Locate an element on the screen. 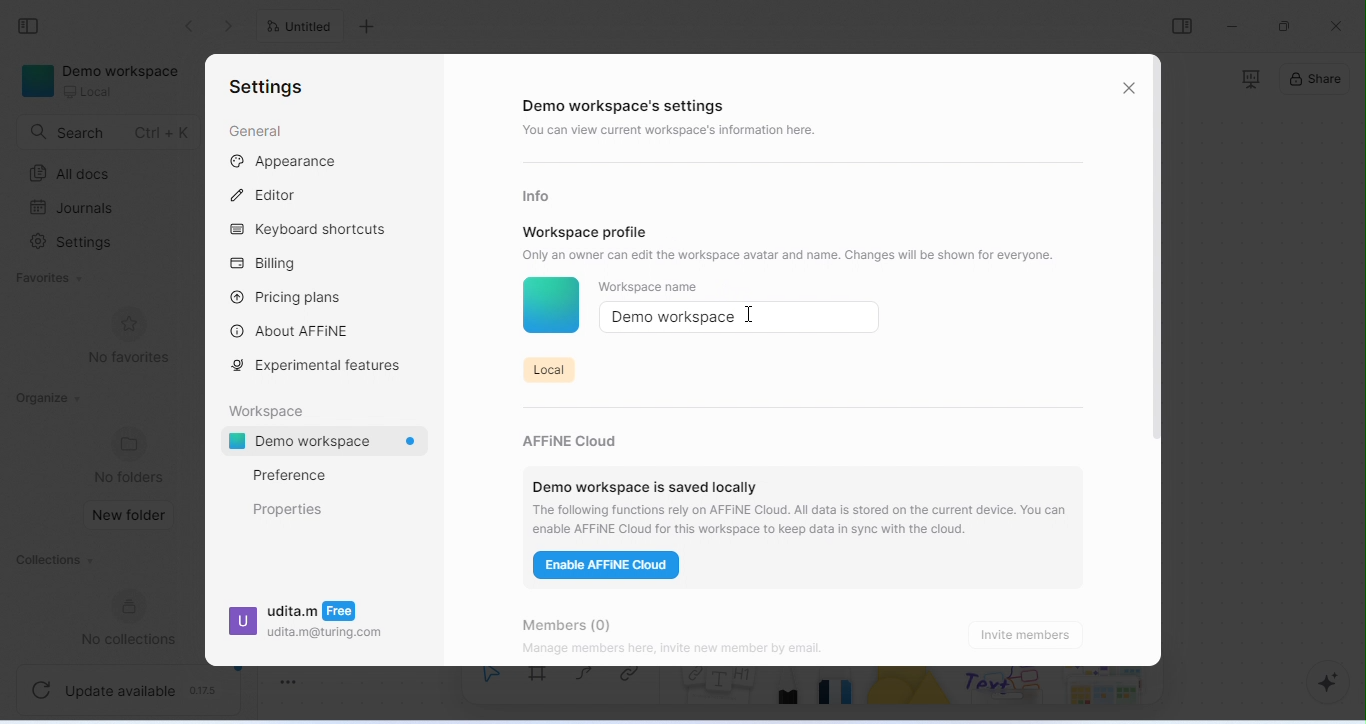 This screenshot has width=1366, height=724. info is located at coordinates (540, 195).